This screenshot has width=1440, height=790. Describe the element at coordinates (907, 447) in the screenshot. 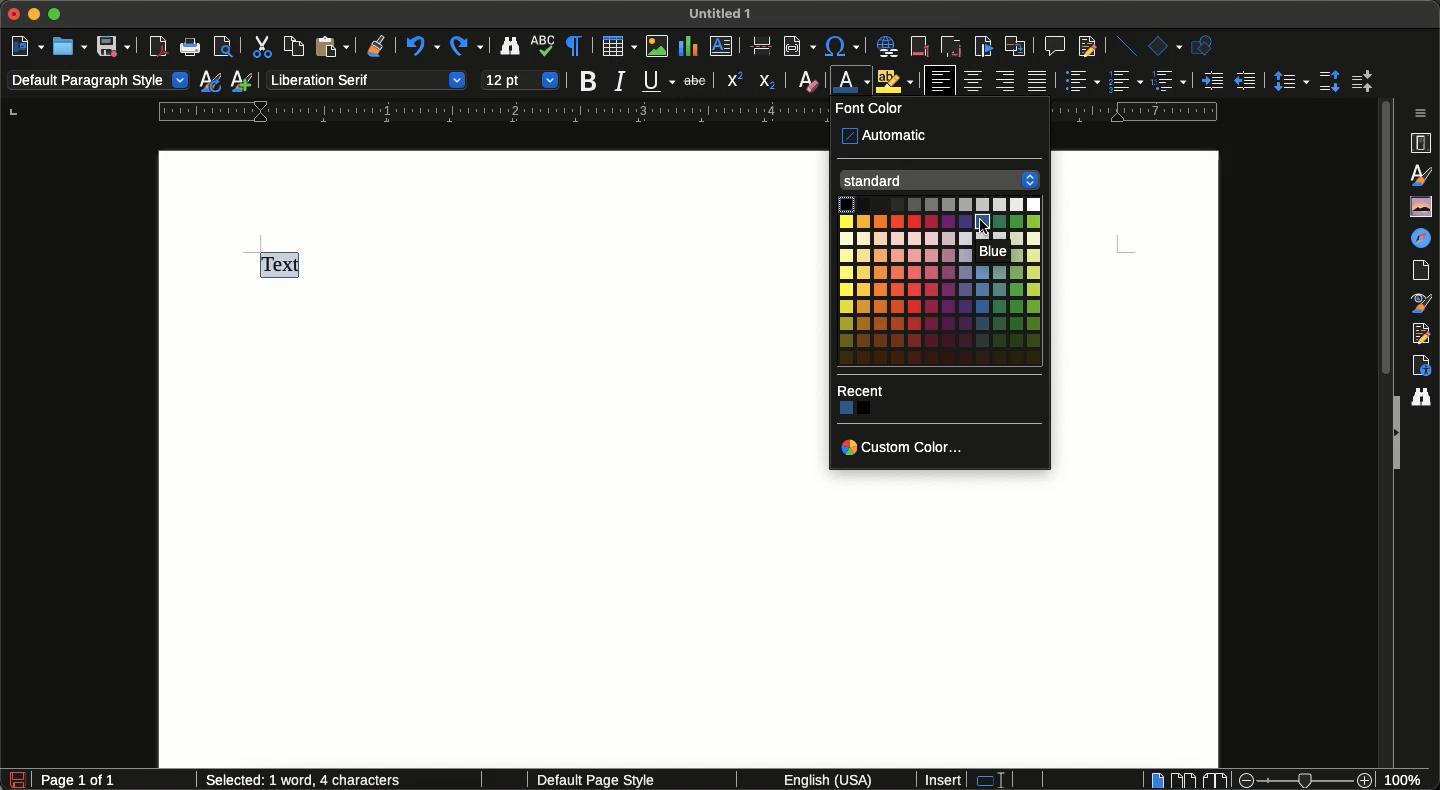

I see `Custom color` at that location.